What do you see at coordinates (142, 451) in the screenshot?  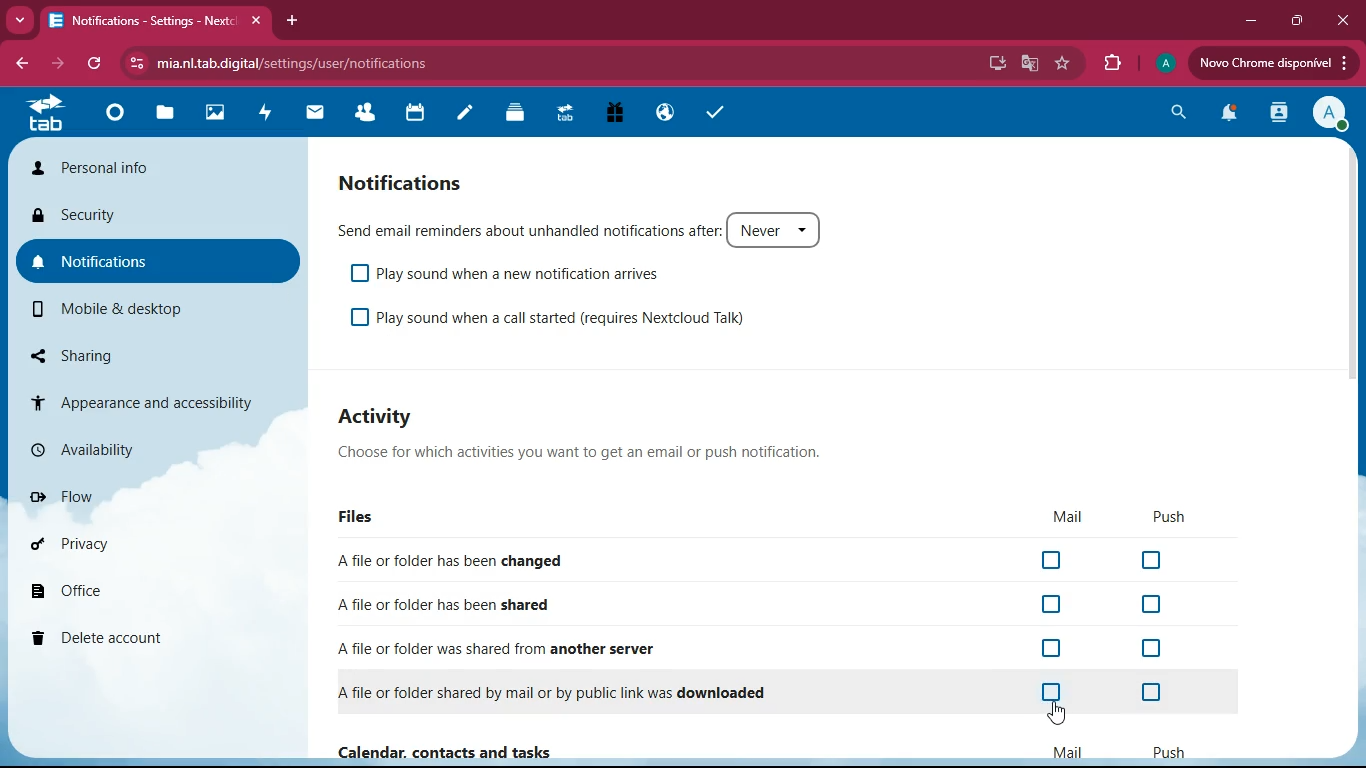 I see `availiability` at bounding box center [142, 451].